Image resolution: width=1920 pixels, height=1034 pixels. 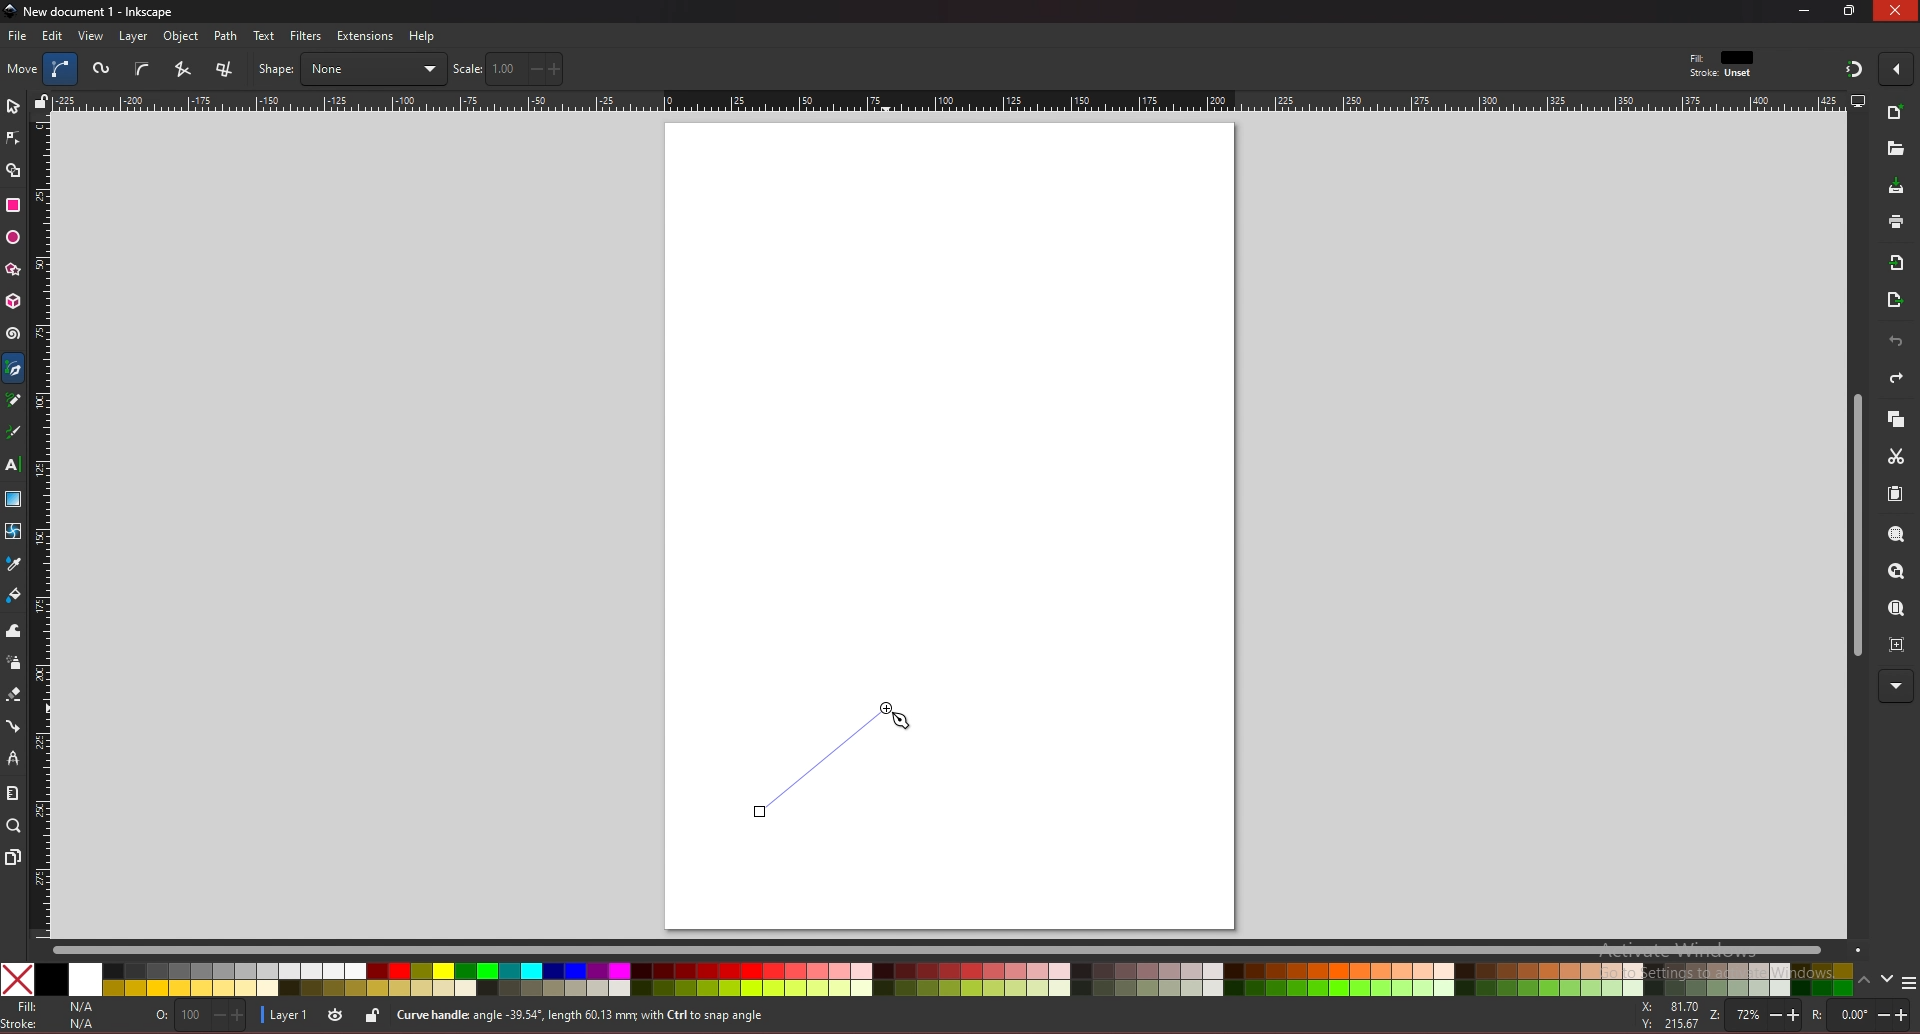 I want to click on more colors, so click(x=1908, y=984).